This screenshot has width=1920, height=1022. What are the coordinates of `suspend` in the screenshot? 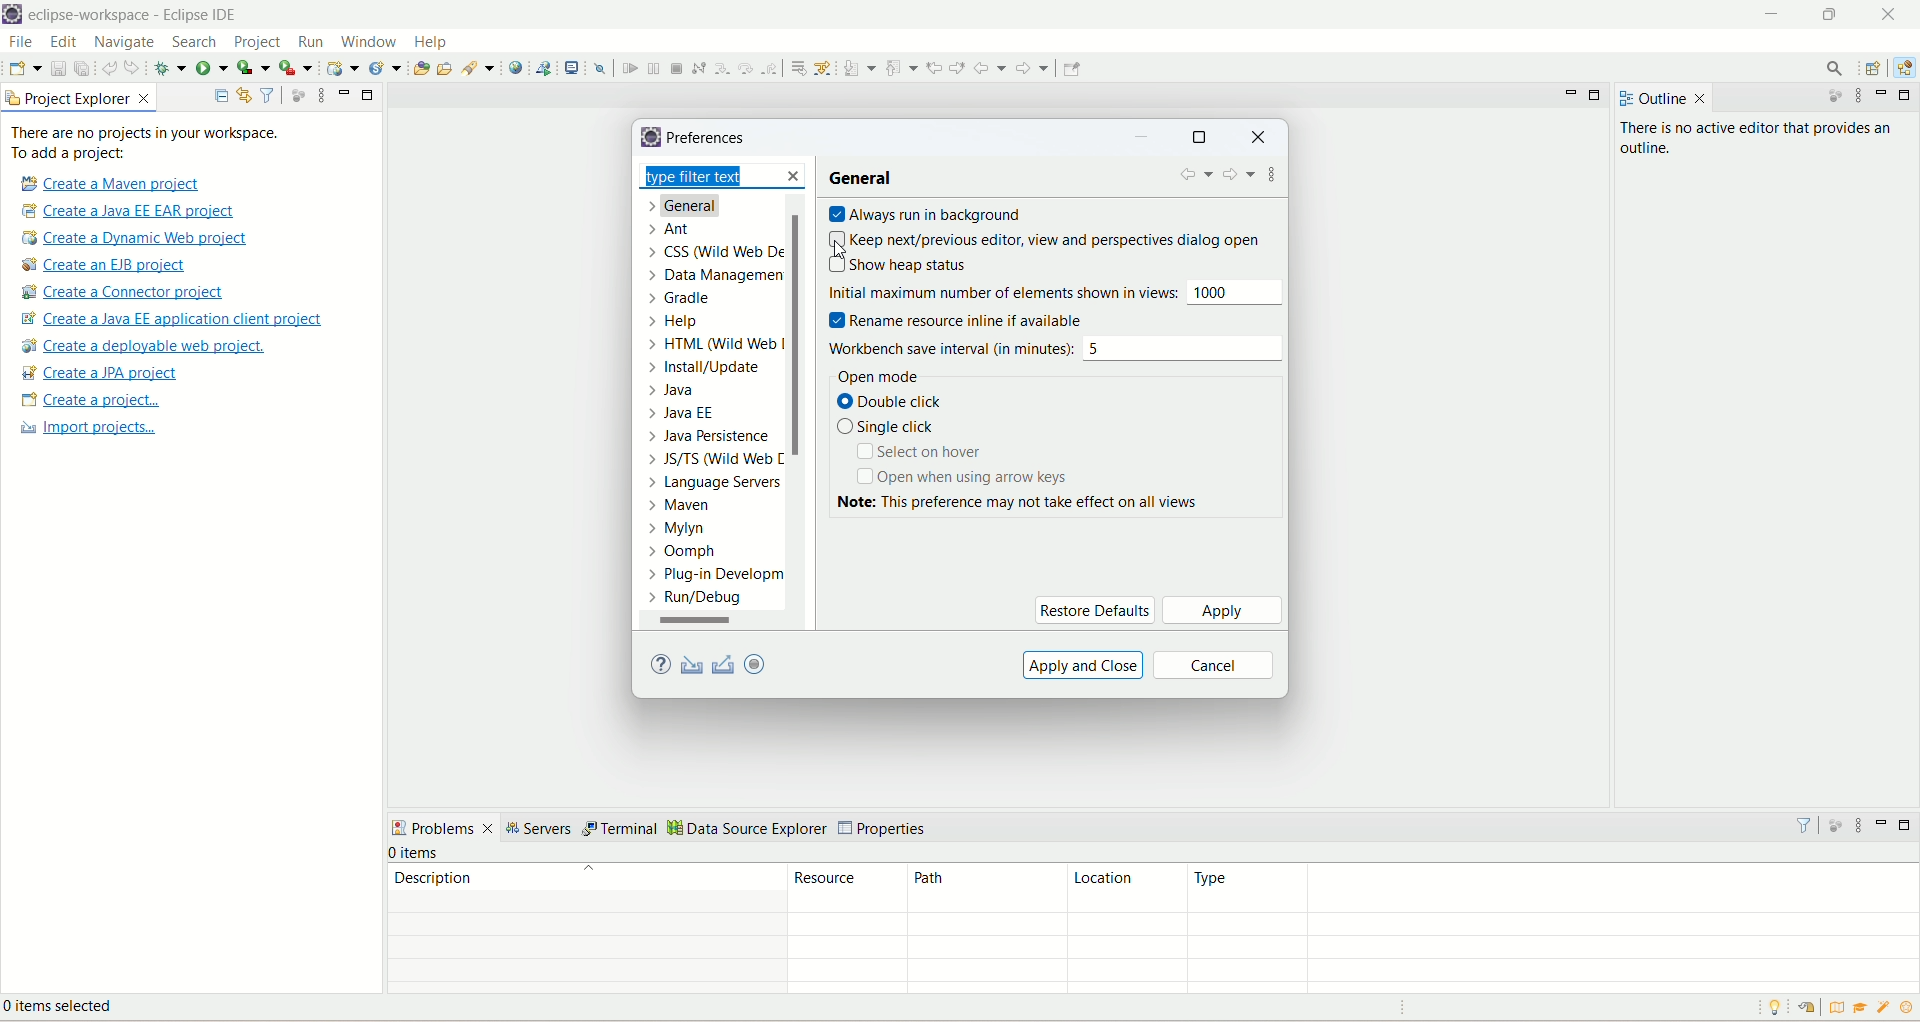 It's located at (652, 66).